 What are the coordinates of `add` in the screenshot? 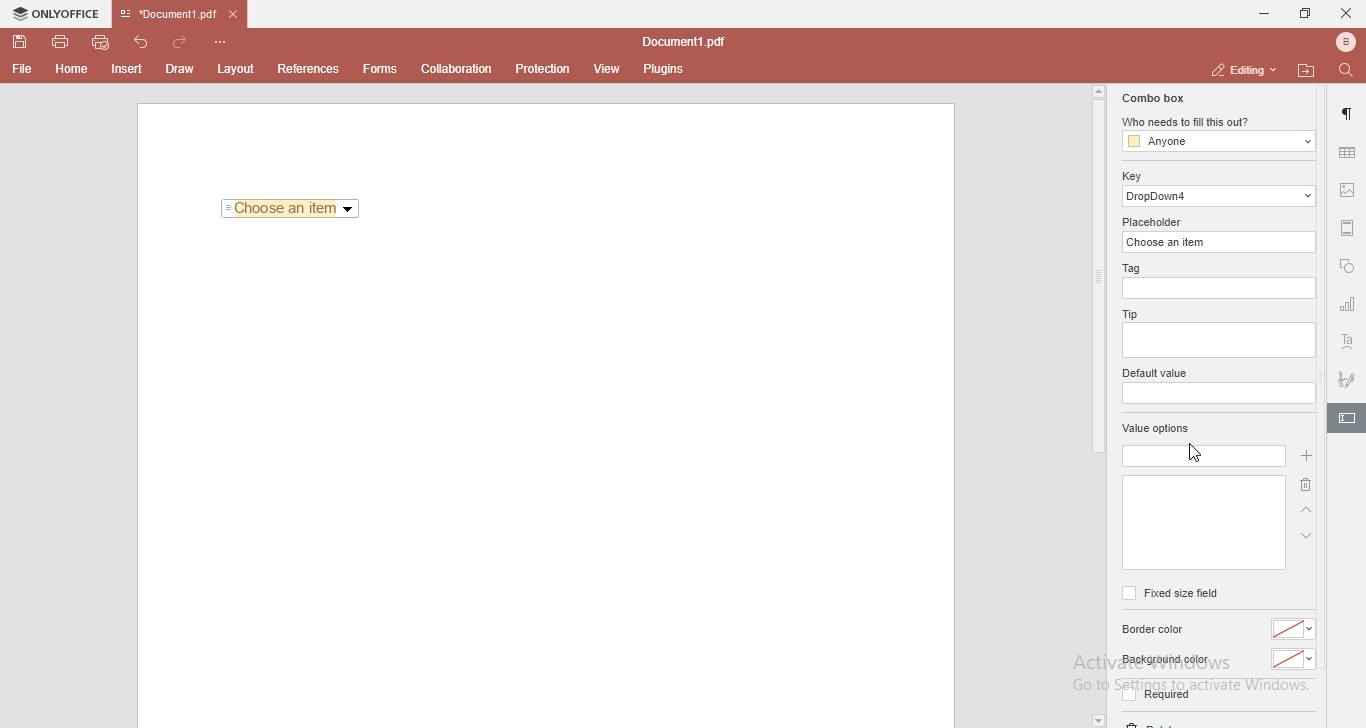 It's located at (1306, 456).